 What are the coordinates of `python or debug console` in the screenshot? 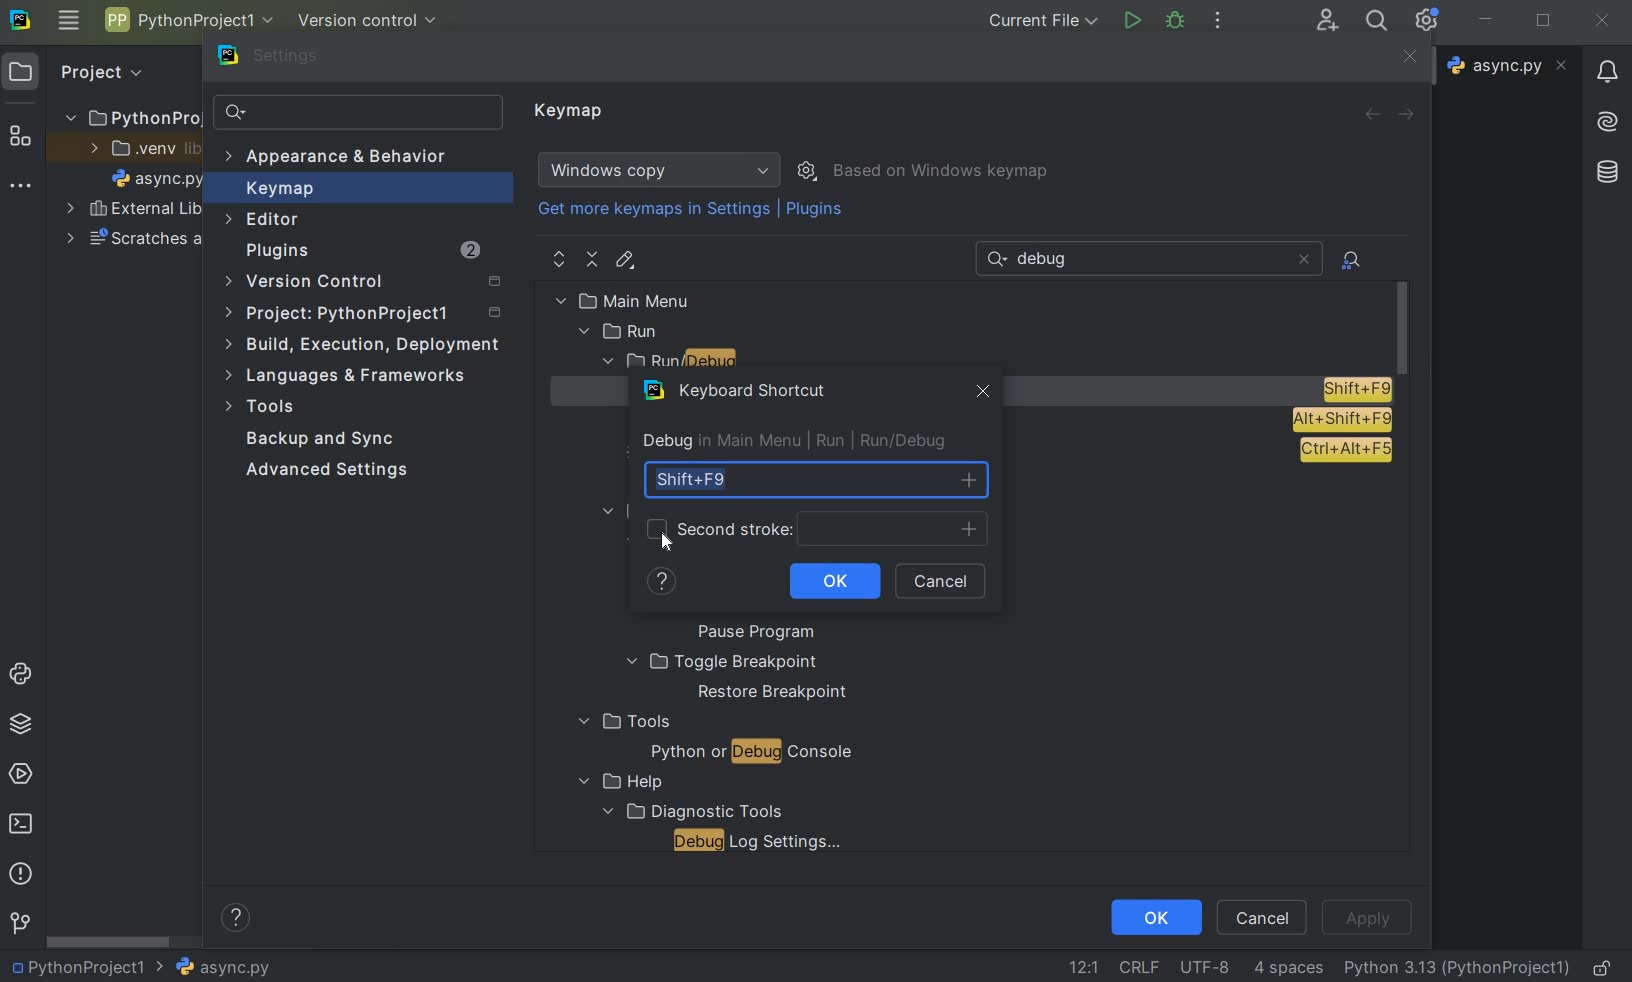 It's located at (751, 754).